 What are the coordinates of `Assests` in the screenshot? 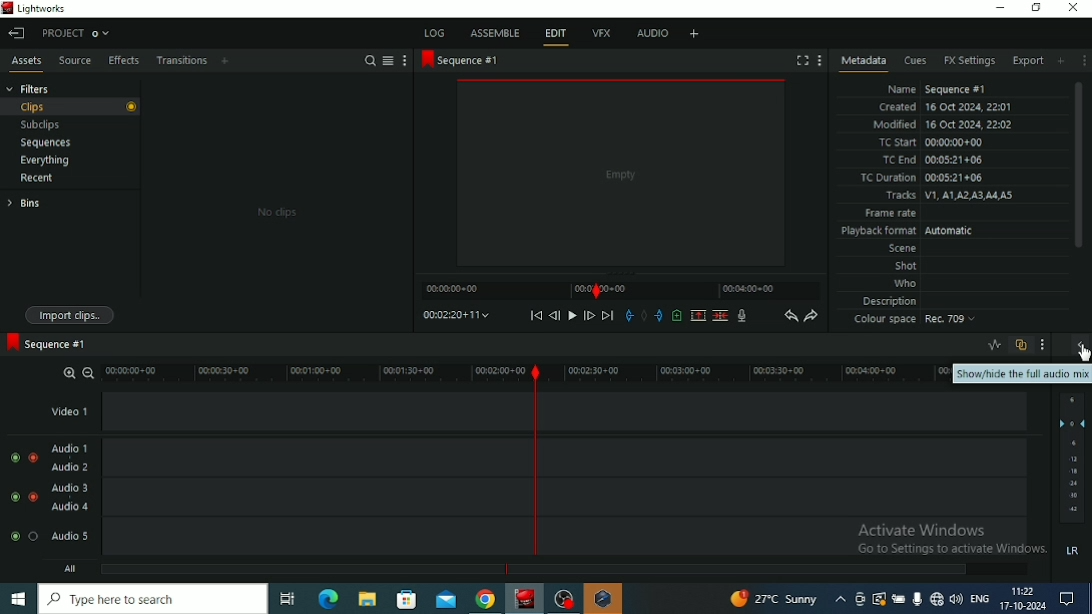 It's located at (26, 63).